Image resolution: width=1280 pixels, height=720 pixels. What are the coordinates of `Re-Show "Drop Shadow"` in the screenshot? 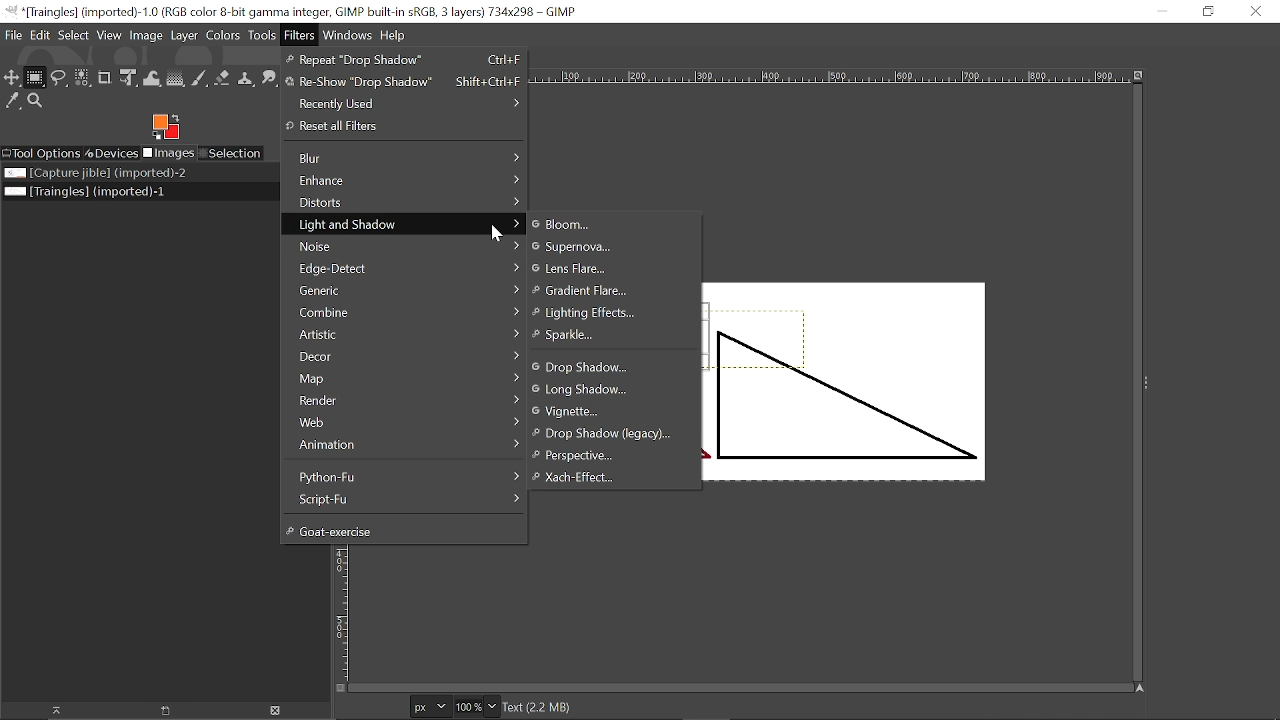 It's located at (403, 83).